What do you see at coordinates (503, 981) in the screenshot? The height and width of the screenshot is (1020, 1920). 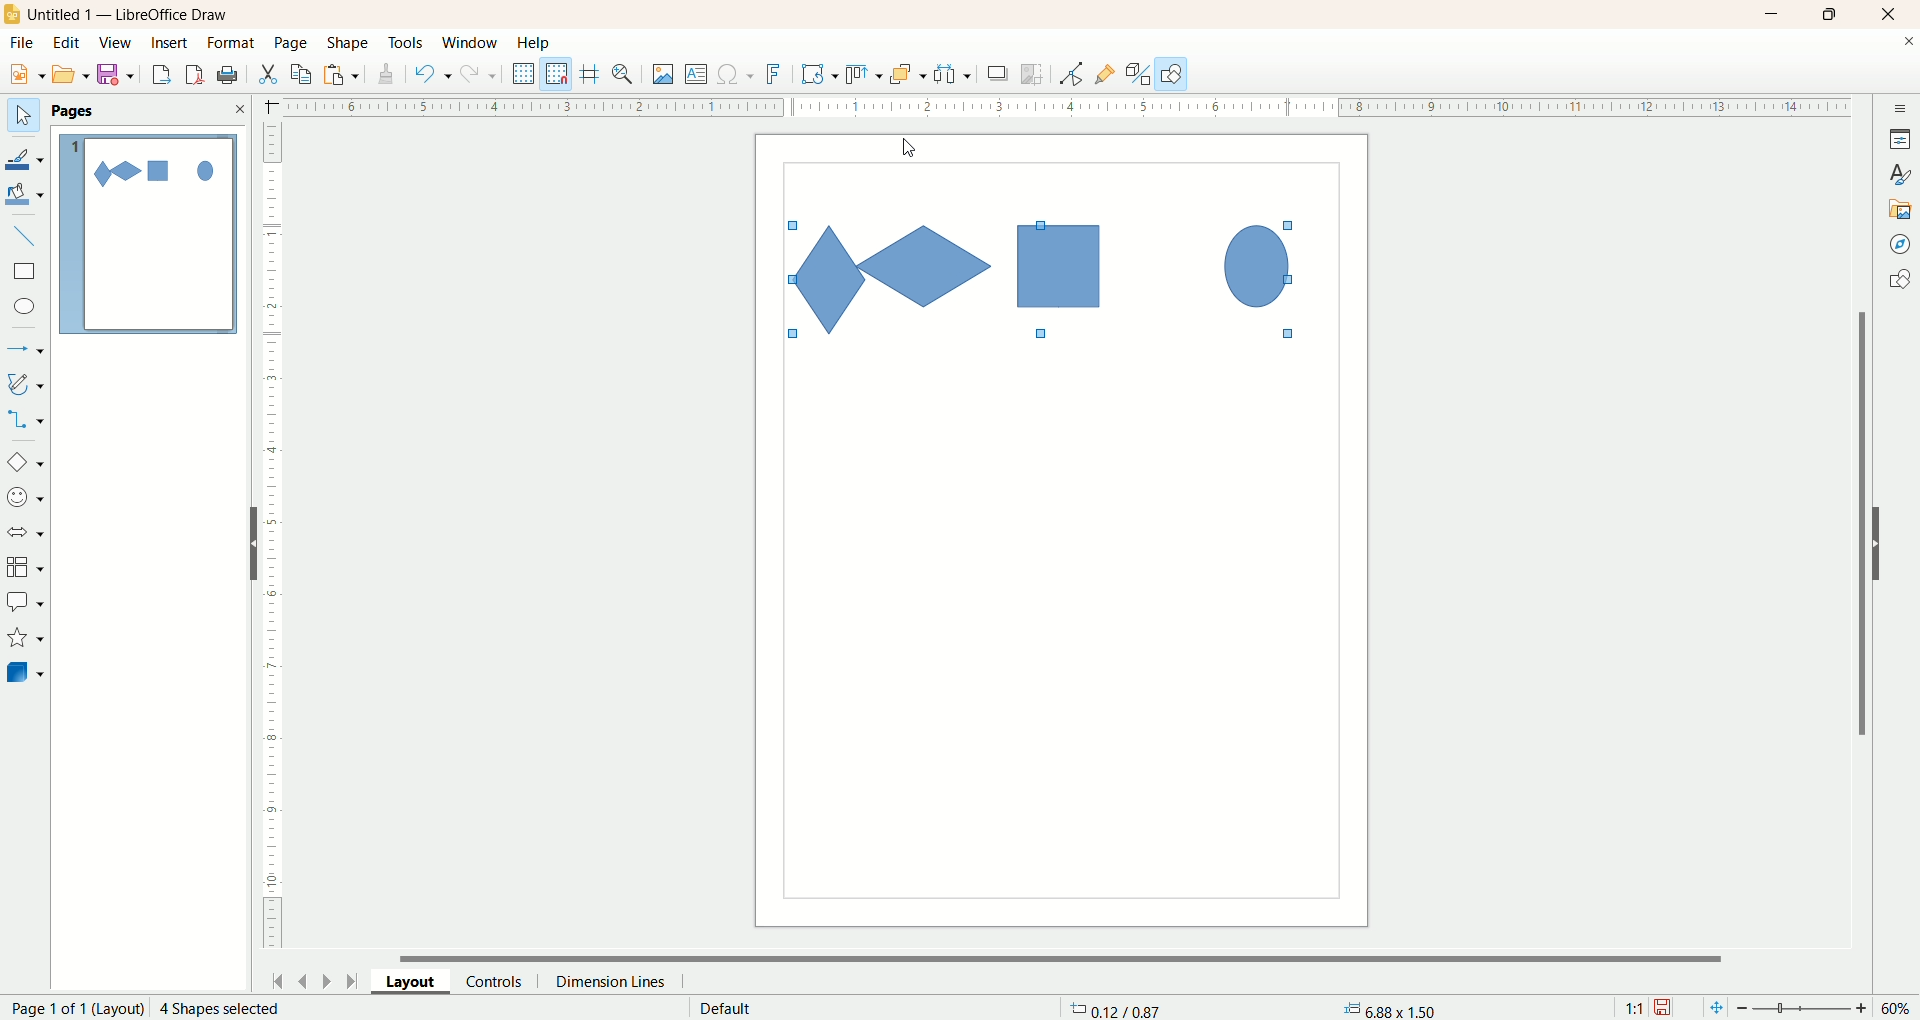 I see `control` at bounding box center [503, 981].